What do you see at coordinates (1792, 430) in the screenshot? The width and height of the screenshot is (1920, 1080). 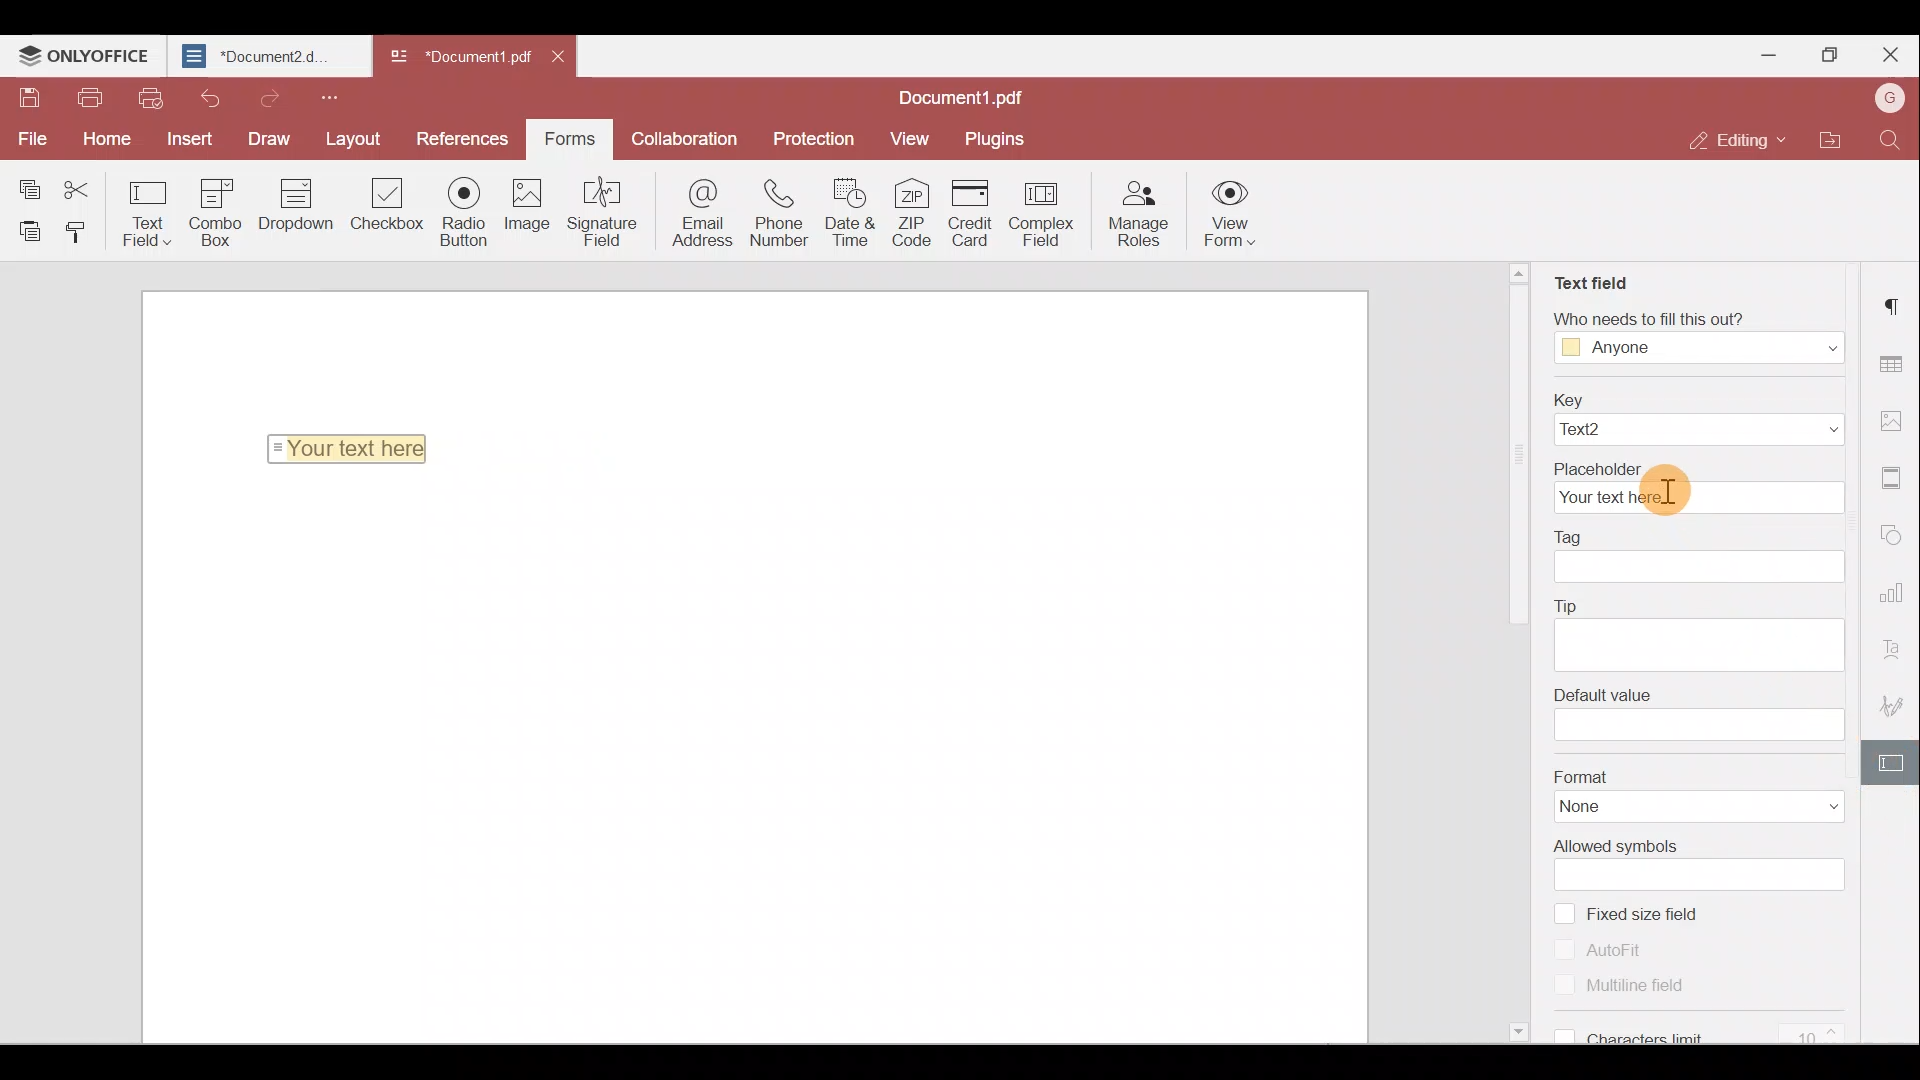 I see `Dropdown` at bounding box center [1792, 430].